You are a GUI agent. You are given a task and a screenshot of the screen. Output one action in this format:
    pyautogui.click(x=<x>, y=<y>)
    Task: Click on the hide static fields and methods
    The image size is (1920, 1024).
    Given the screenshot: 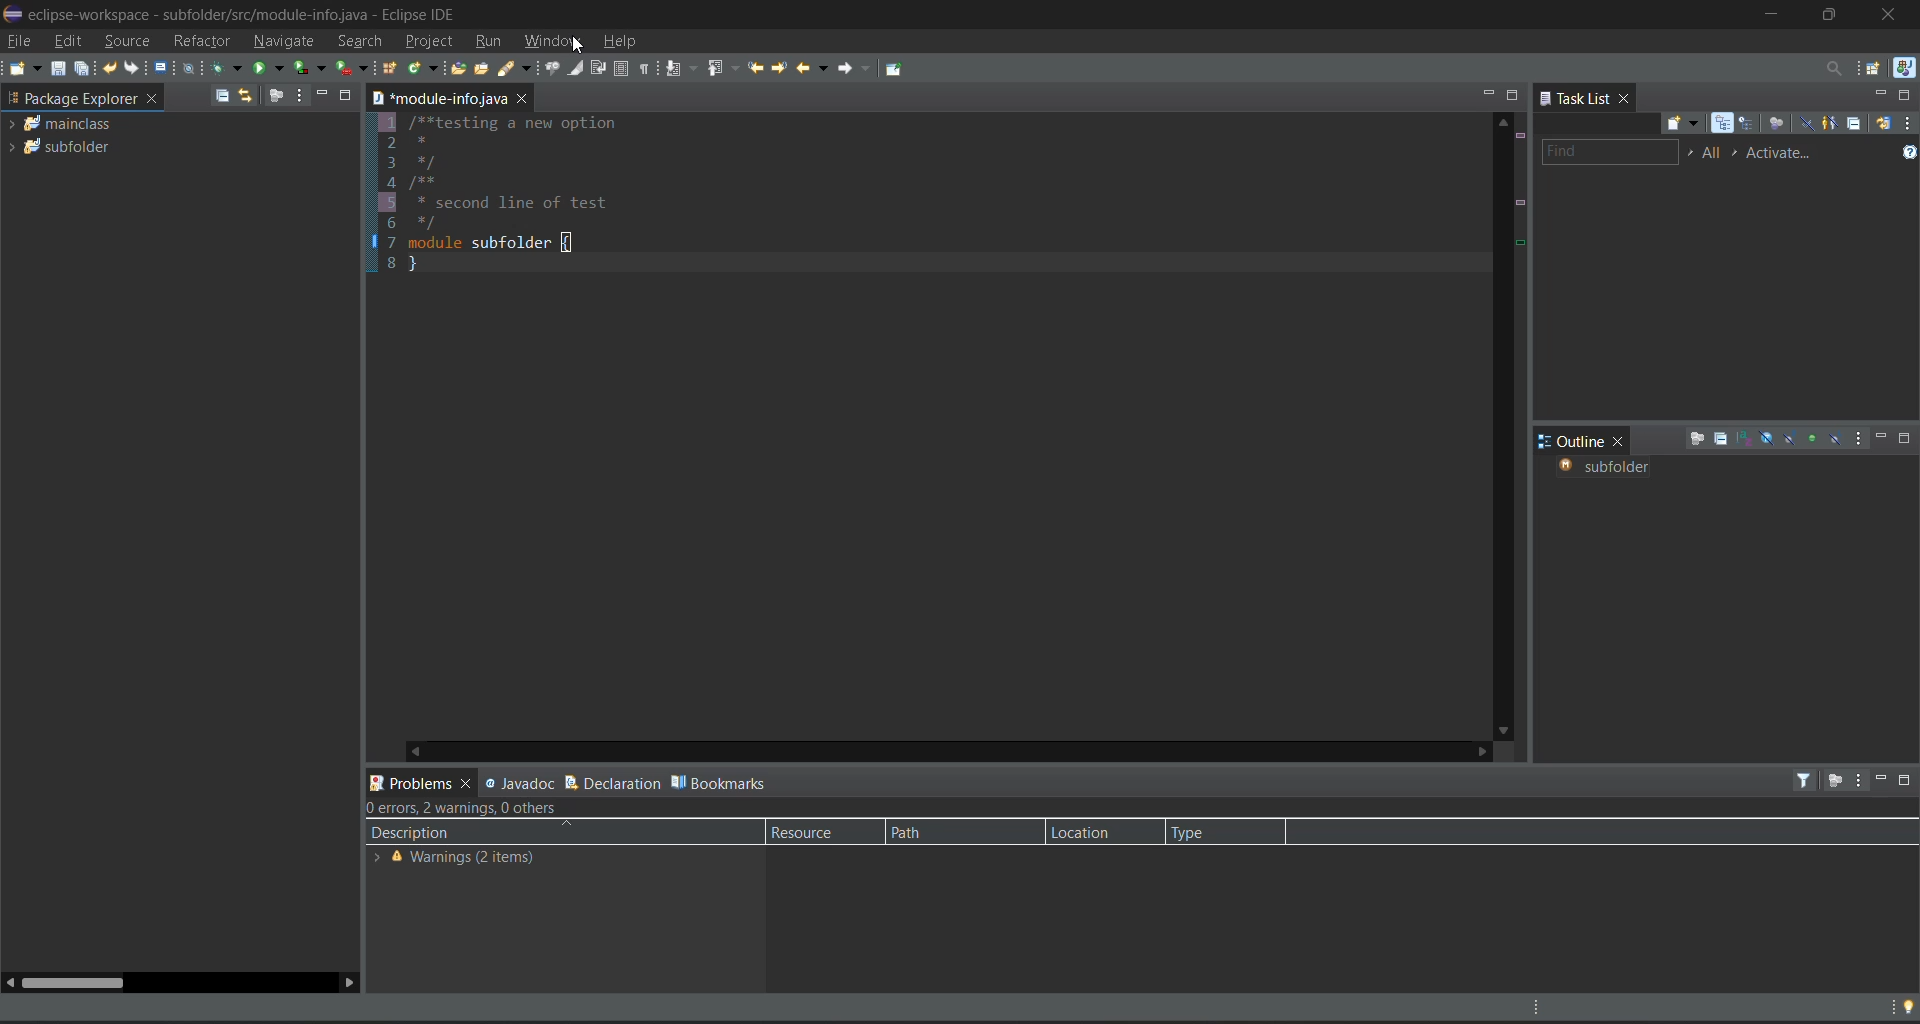 What is the action you would take?
    pyautogui.click(x=1788, y=439)
    